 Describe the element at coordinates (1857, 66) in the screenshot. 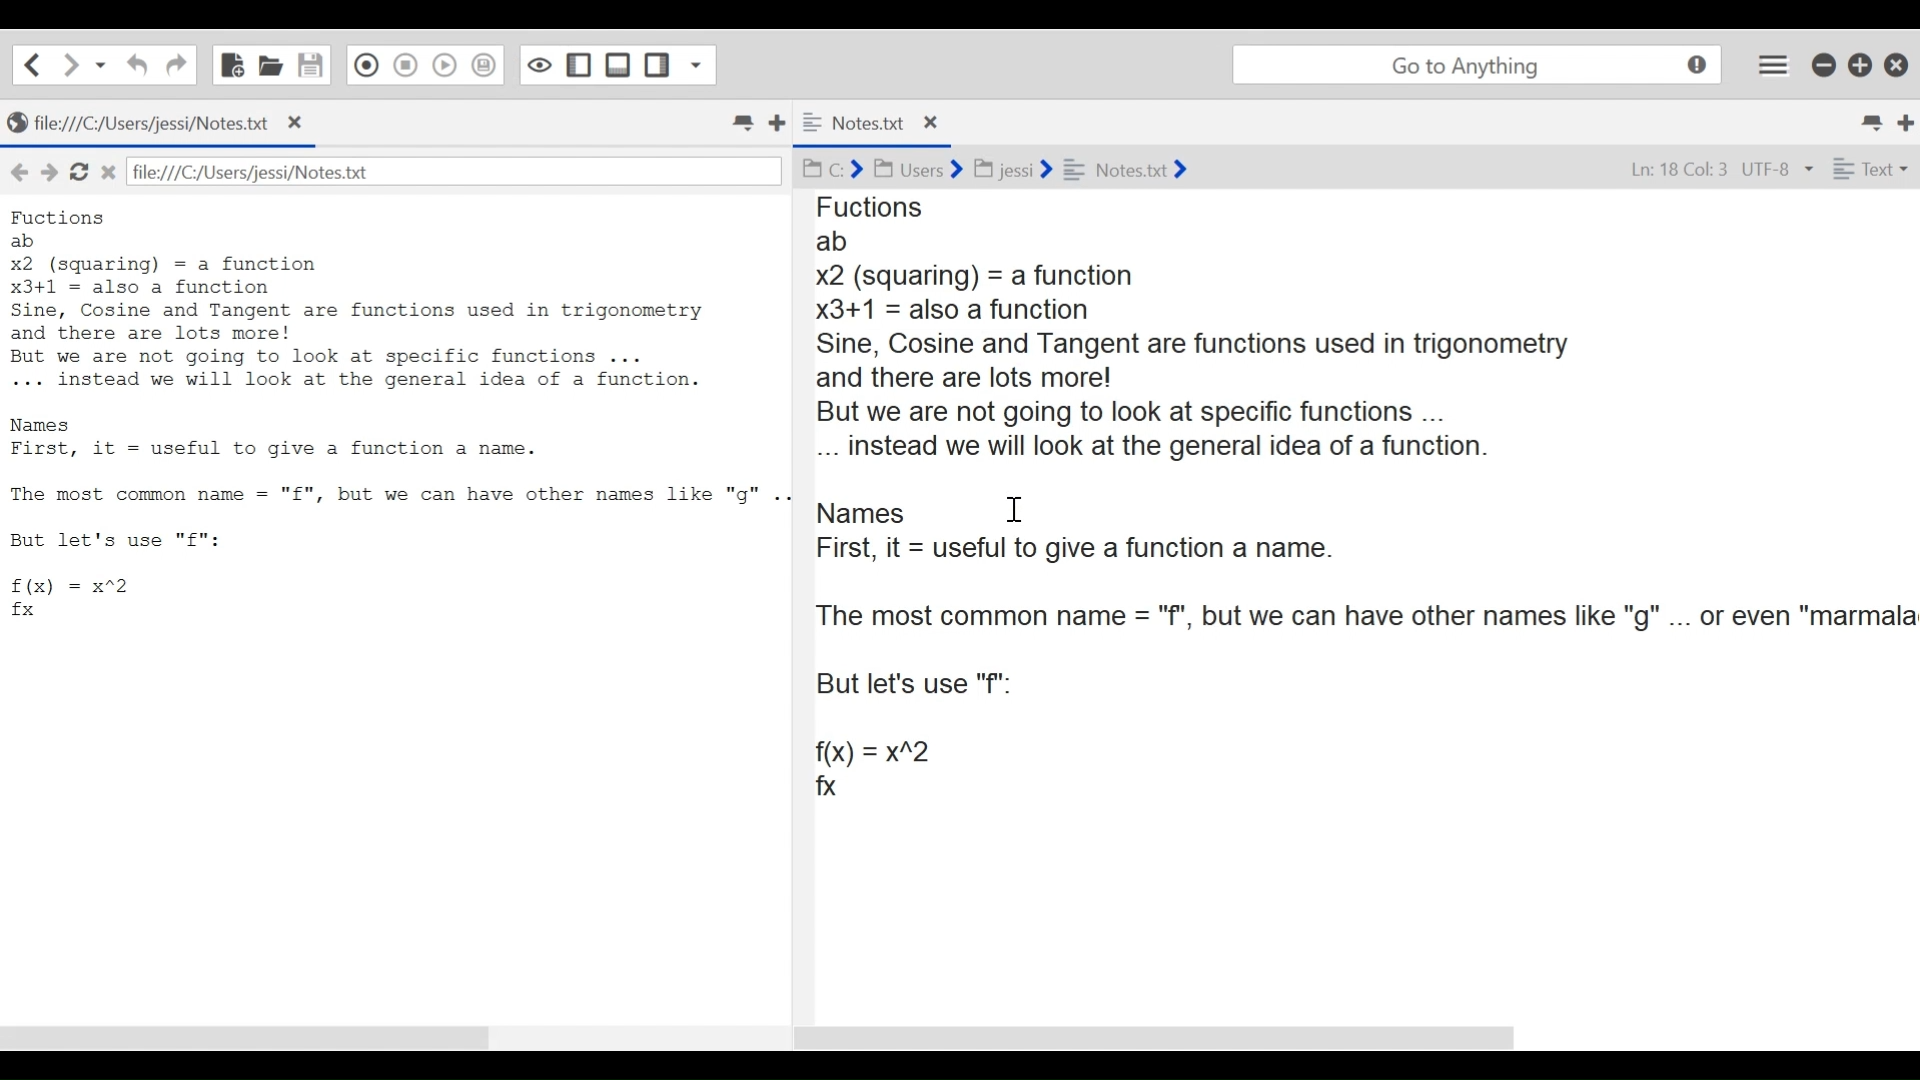

I see `restore` at that location.